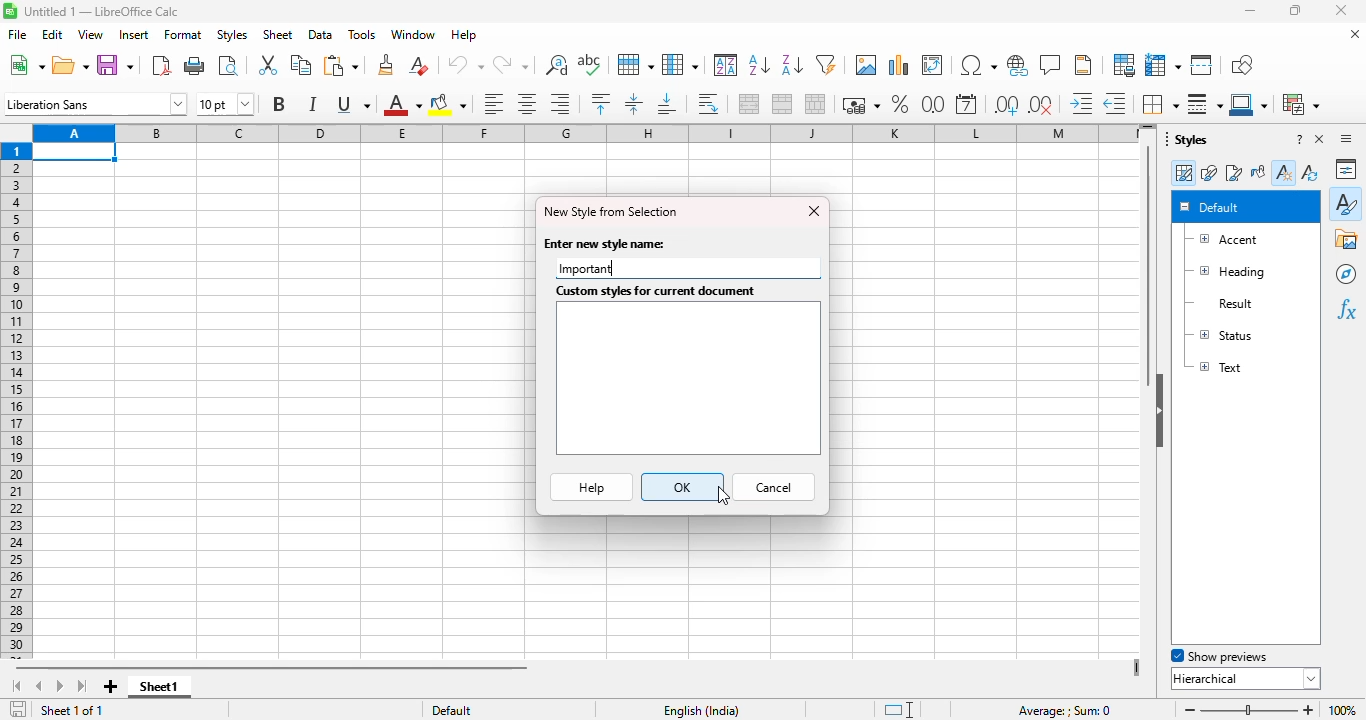 This screenshot has height=720, width=1366. I want to click on delete decimal, so click(1042, 105).